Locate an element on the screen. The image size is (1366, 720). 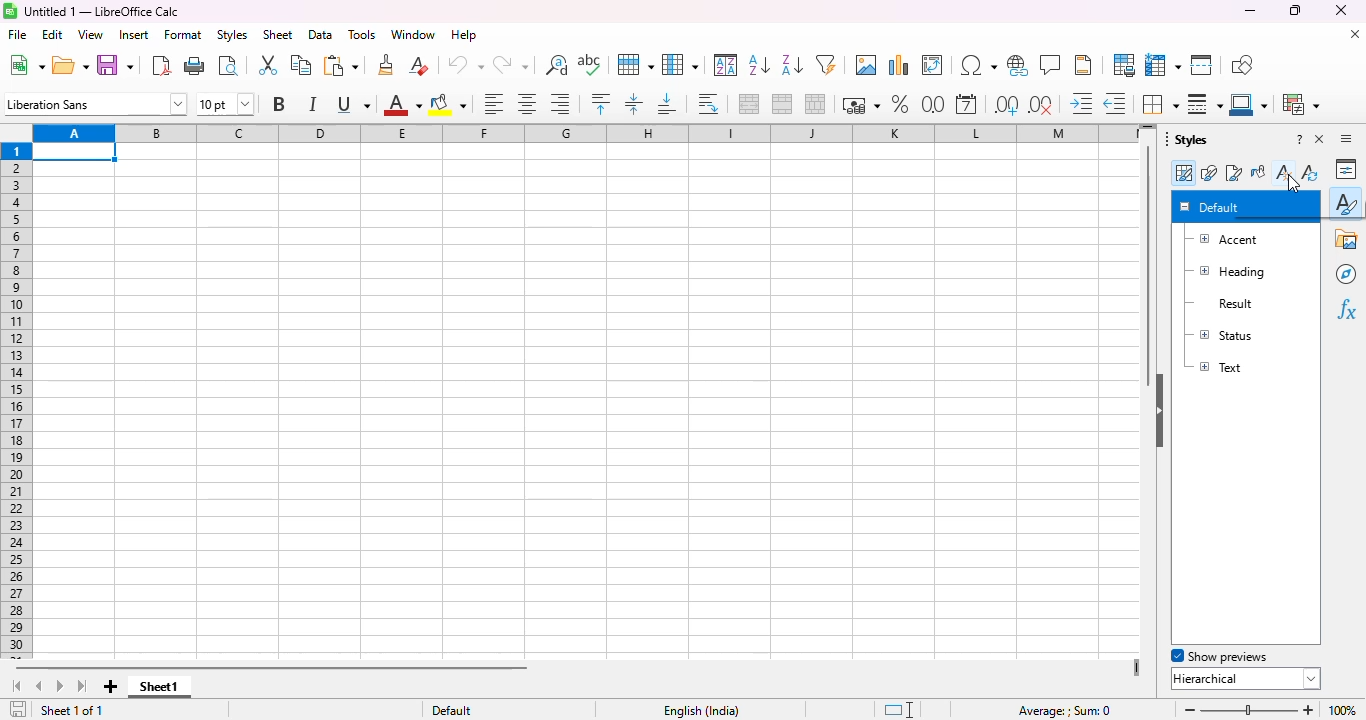
view is located at coordinates (90, 35).